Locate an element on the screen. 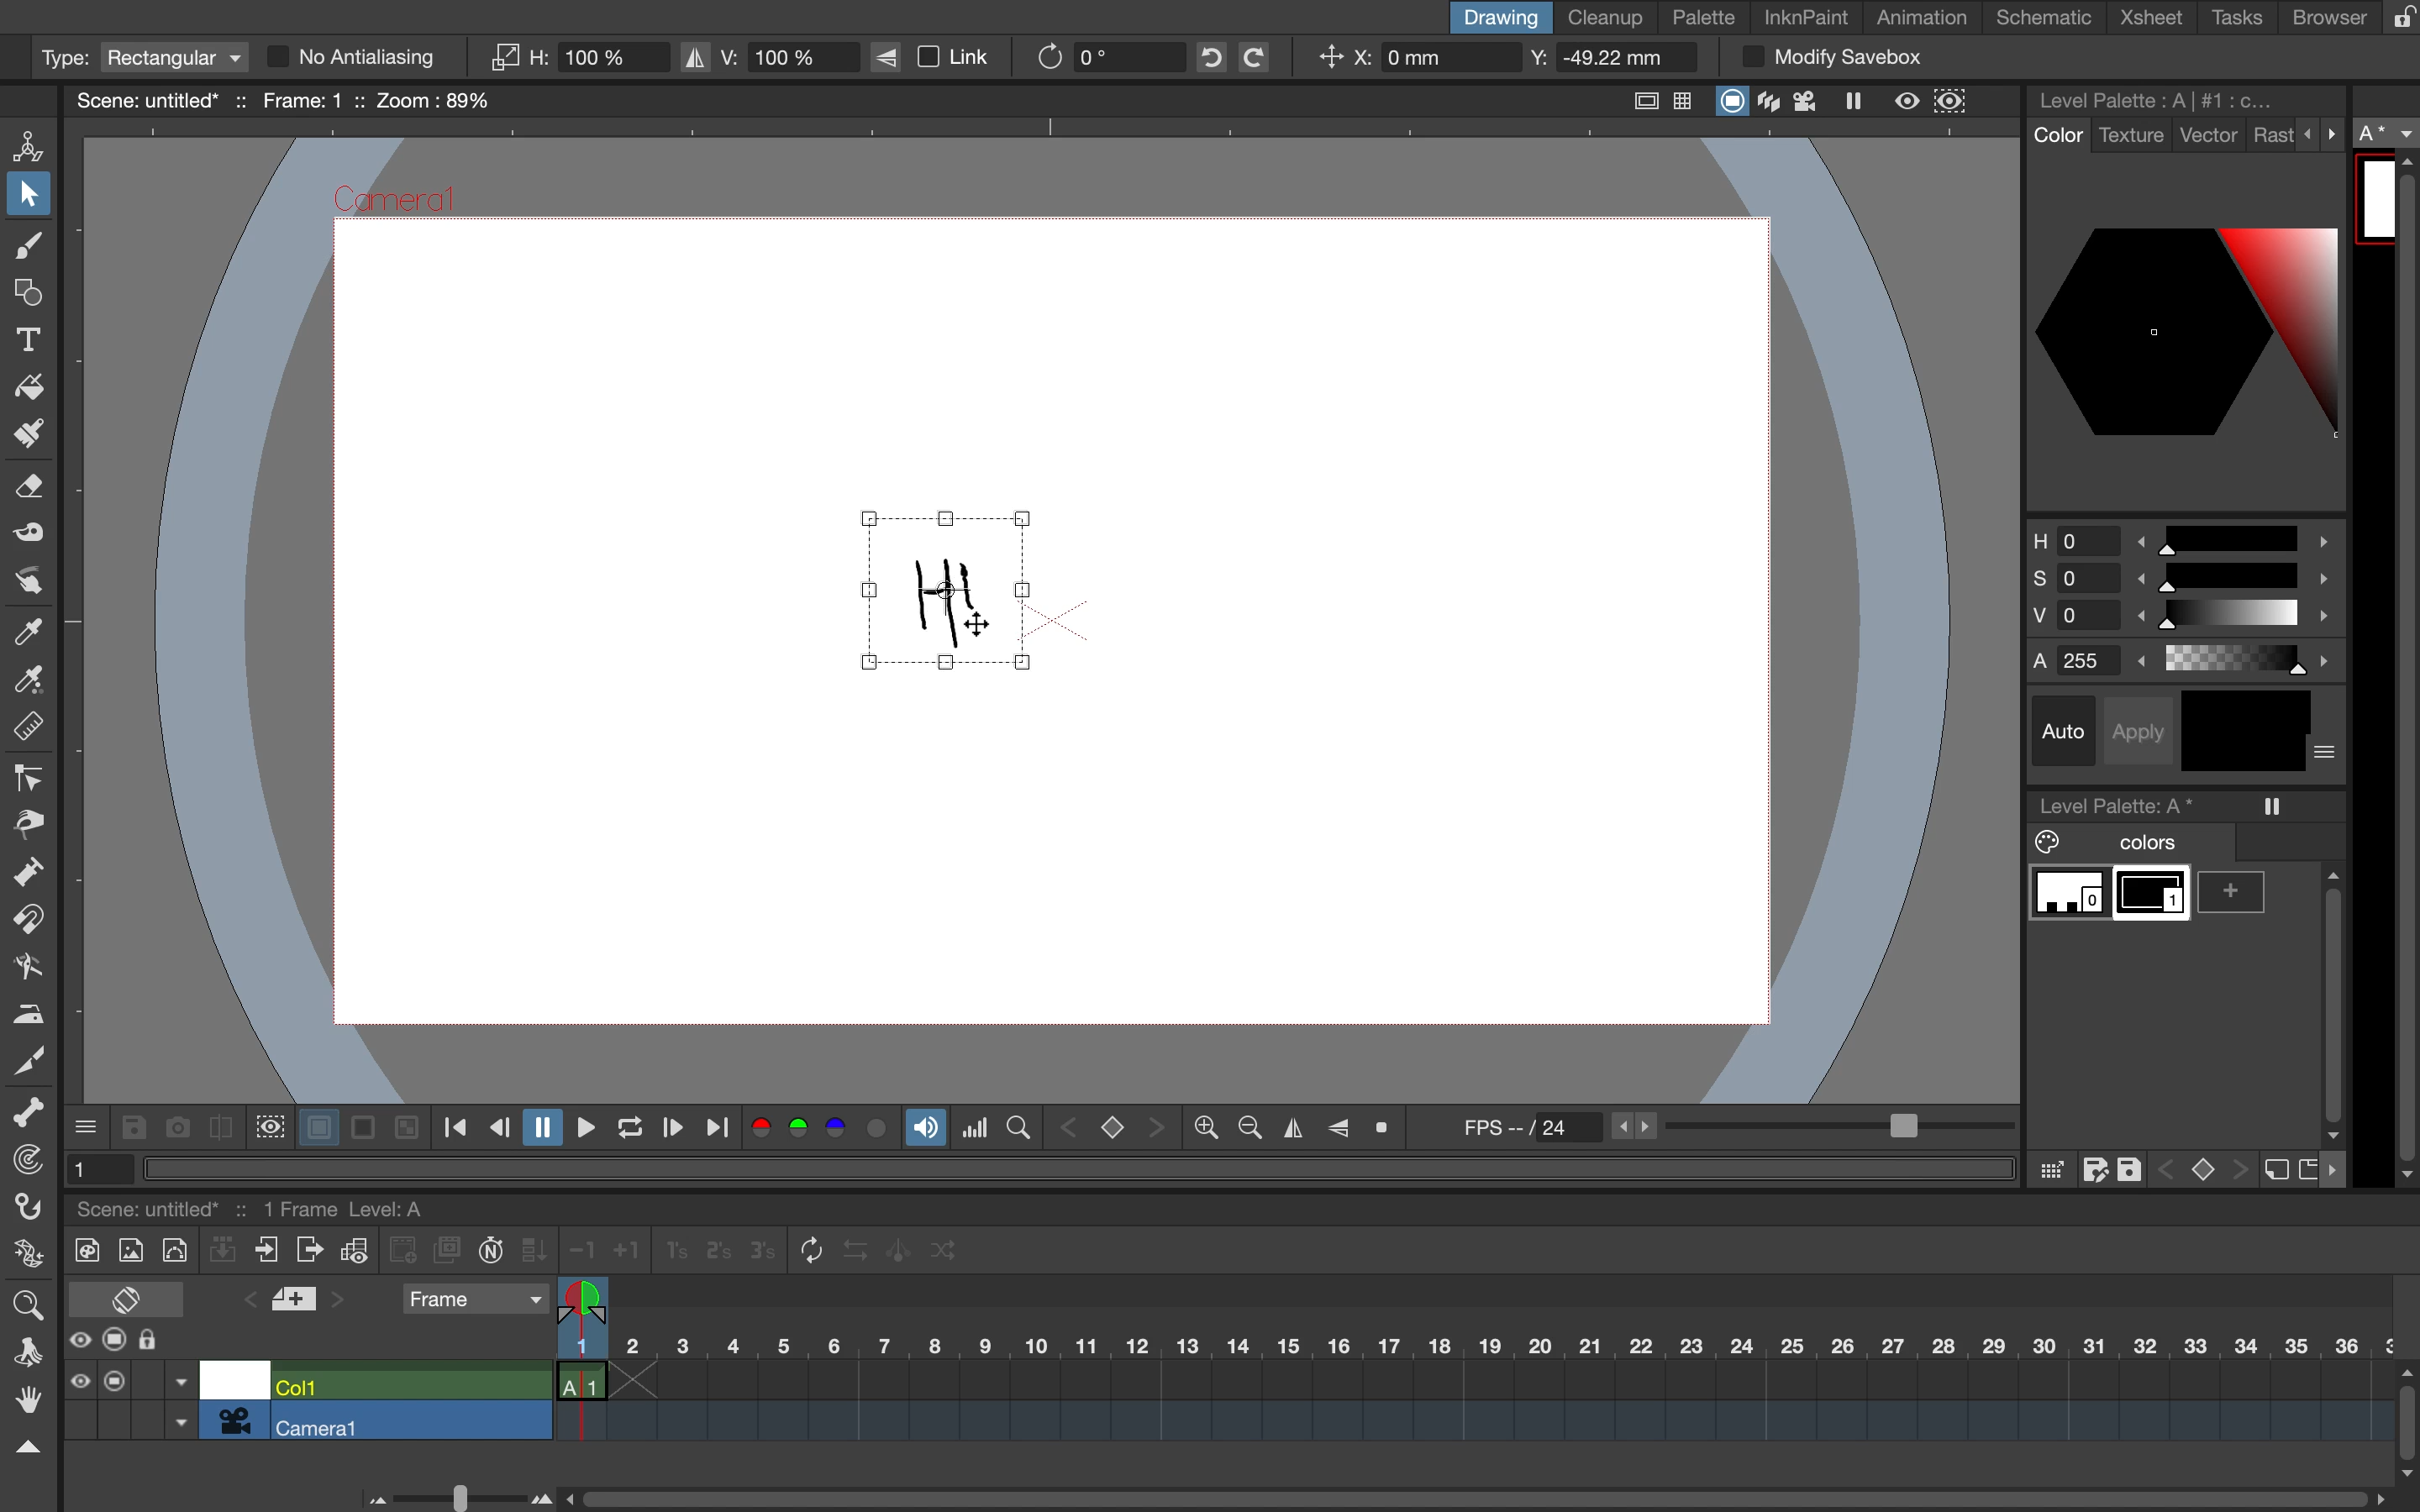  camera is located at coordinates (235, 1420).